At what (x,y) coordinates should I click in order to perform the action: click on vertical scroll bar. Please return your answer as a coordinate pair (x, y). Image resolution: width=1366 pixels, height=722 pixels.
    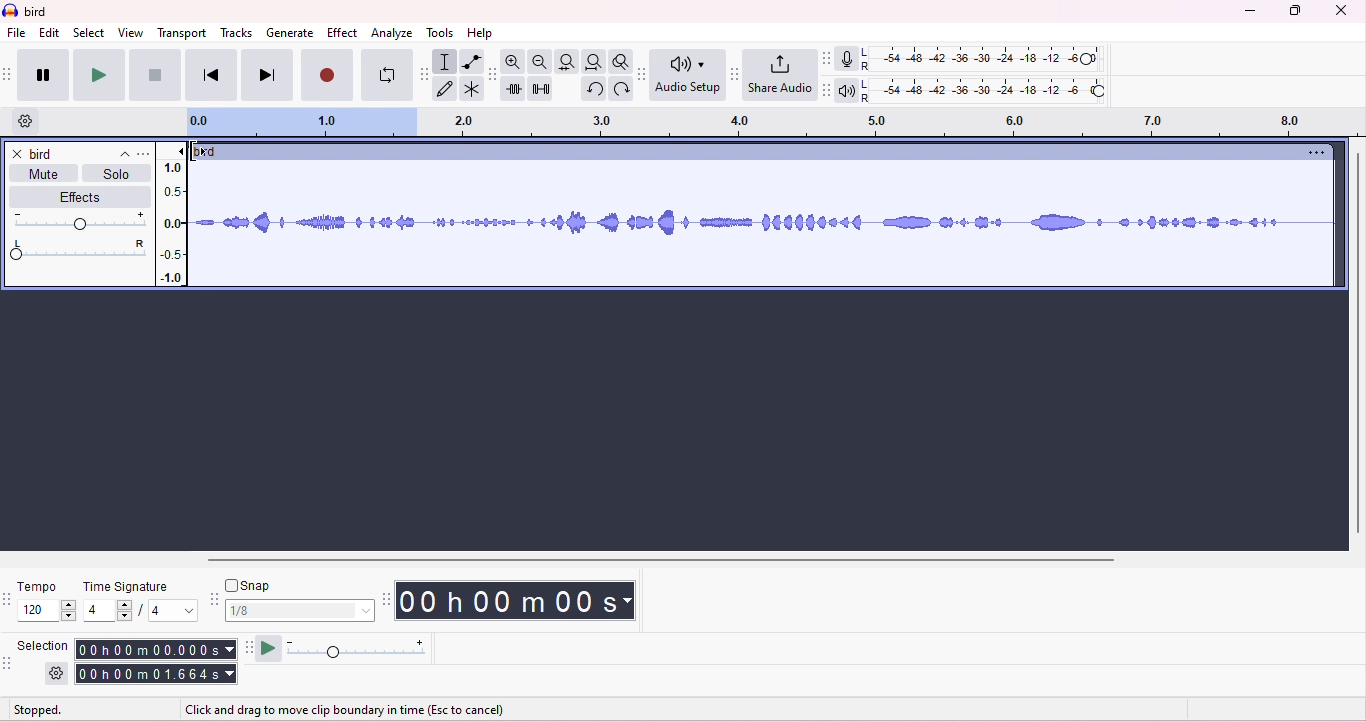
    Looking at the image, I should click on (1356, 344).